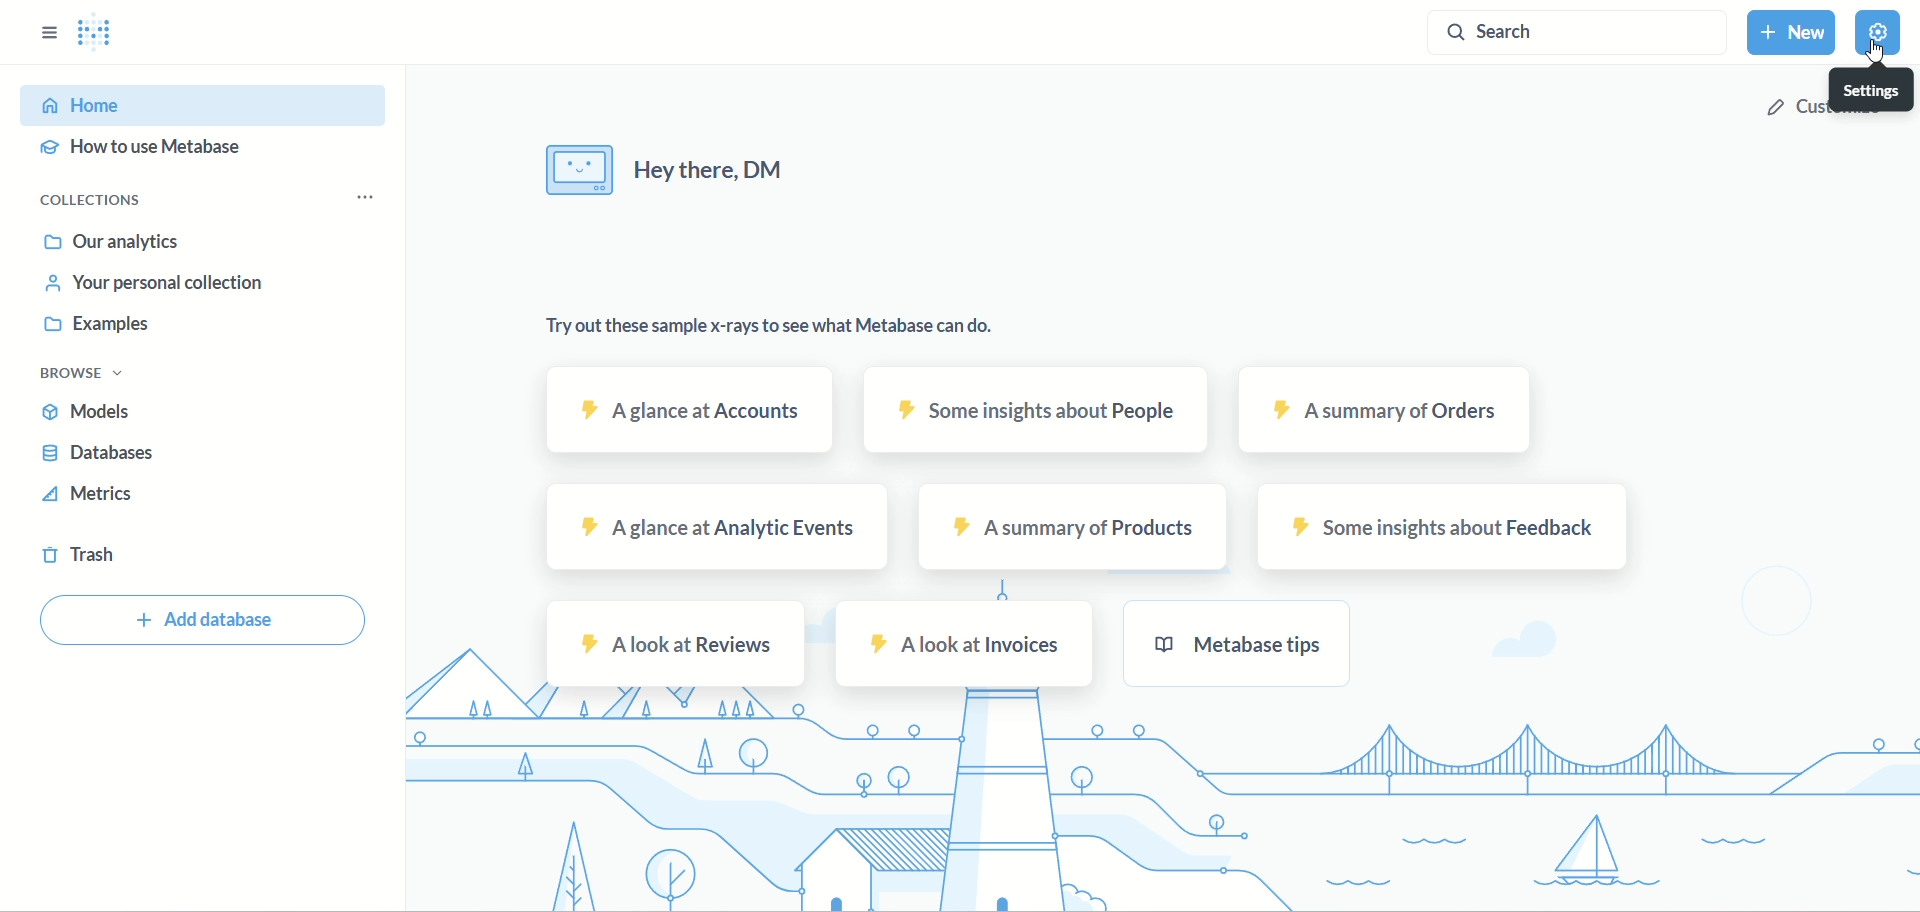  I want to click on logo, so click(109, 33).